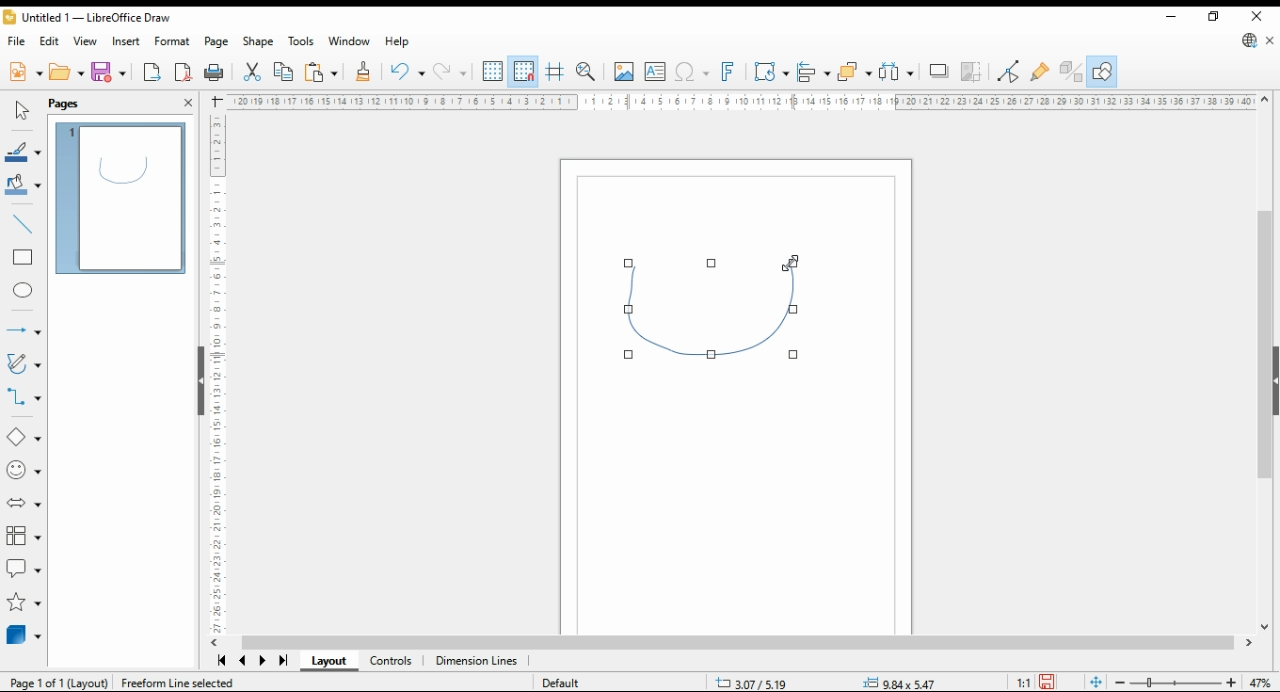  I want to click on new shape - curved line, so click(714, 308).